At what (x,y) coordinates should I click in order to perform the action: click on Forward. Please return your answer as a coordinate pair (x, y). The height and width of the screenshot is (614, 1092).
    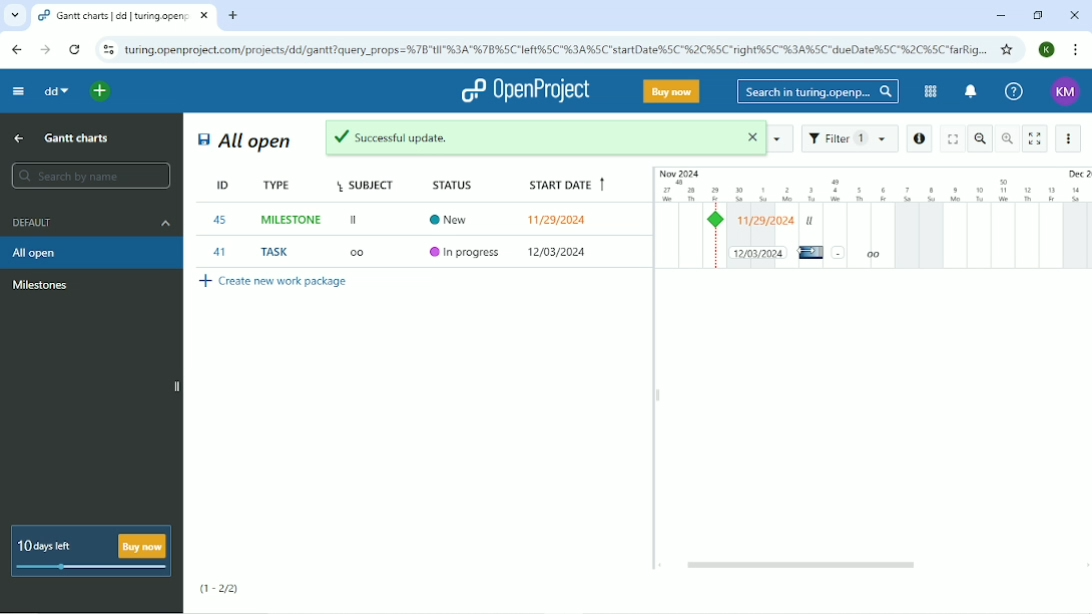
    Looking at the image, I should click on (45, 50).